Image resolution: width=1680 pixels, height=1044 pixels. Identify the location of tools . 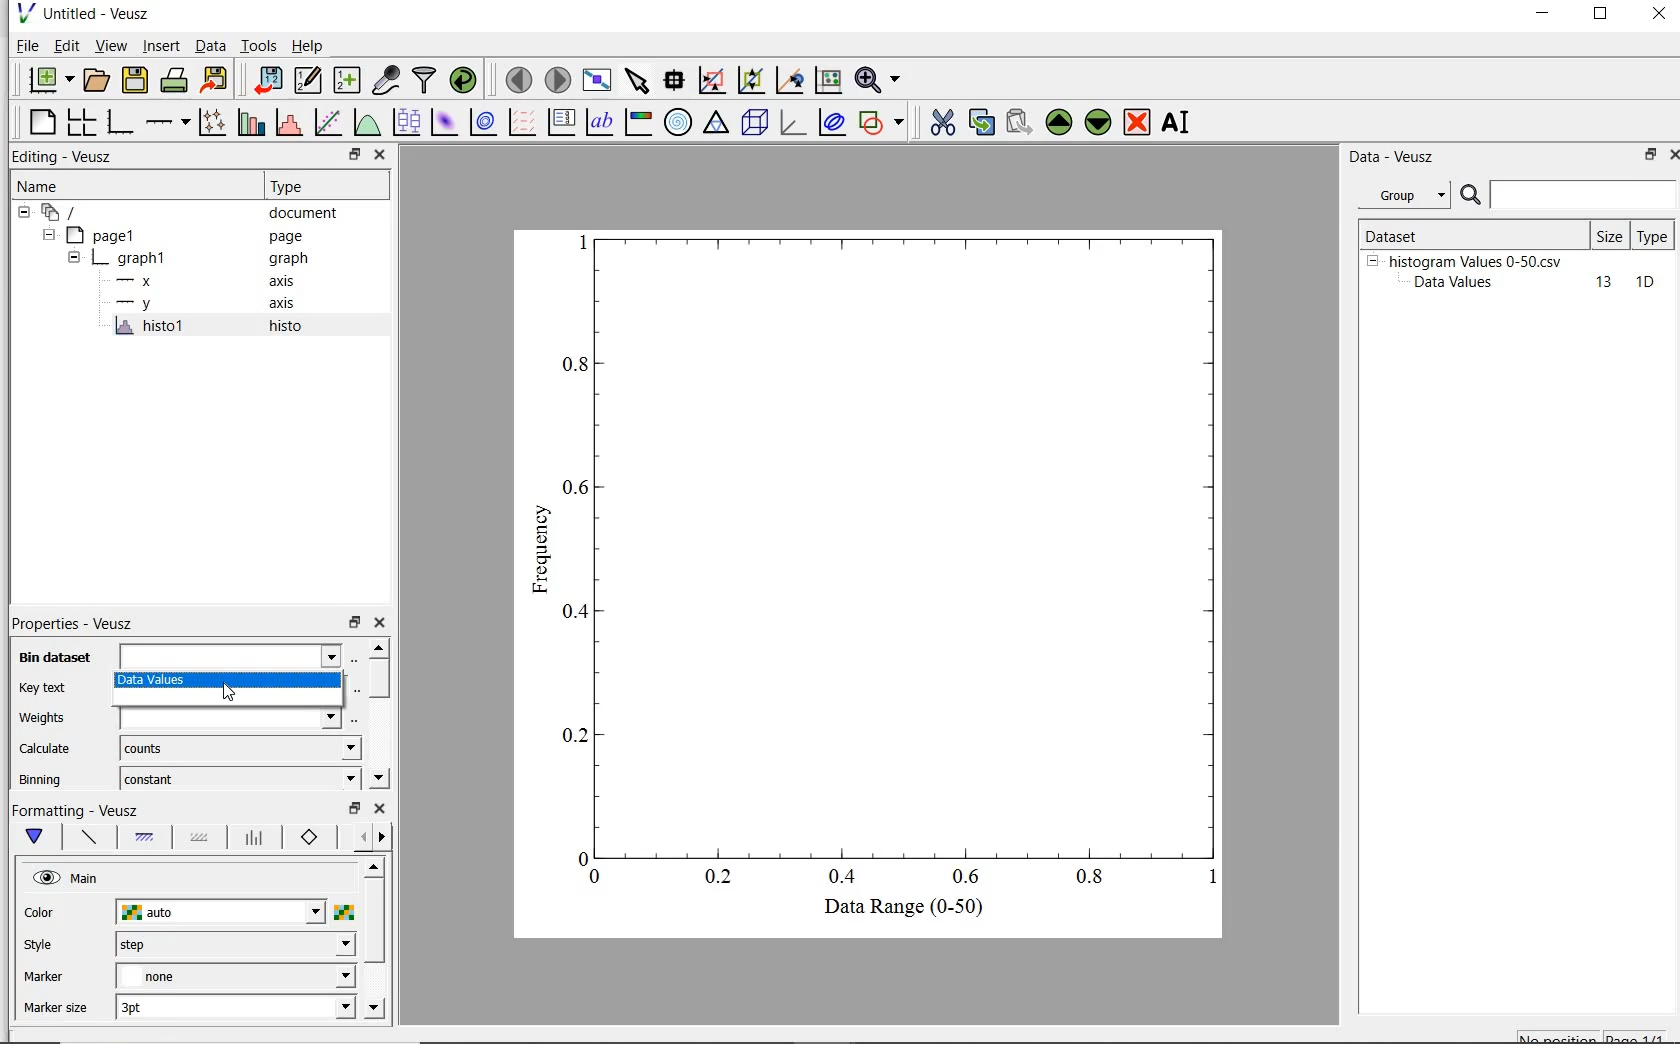
(260, 45).